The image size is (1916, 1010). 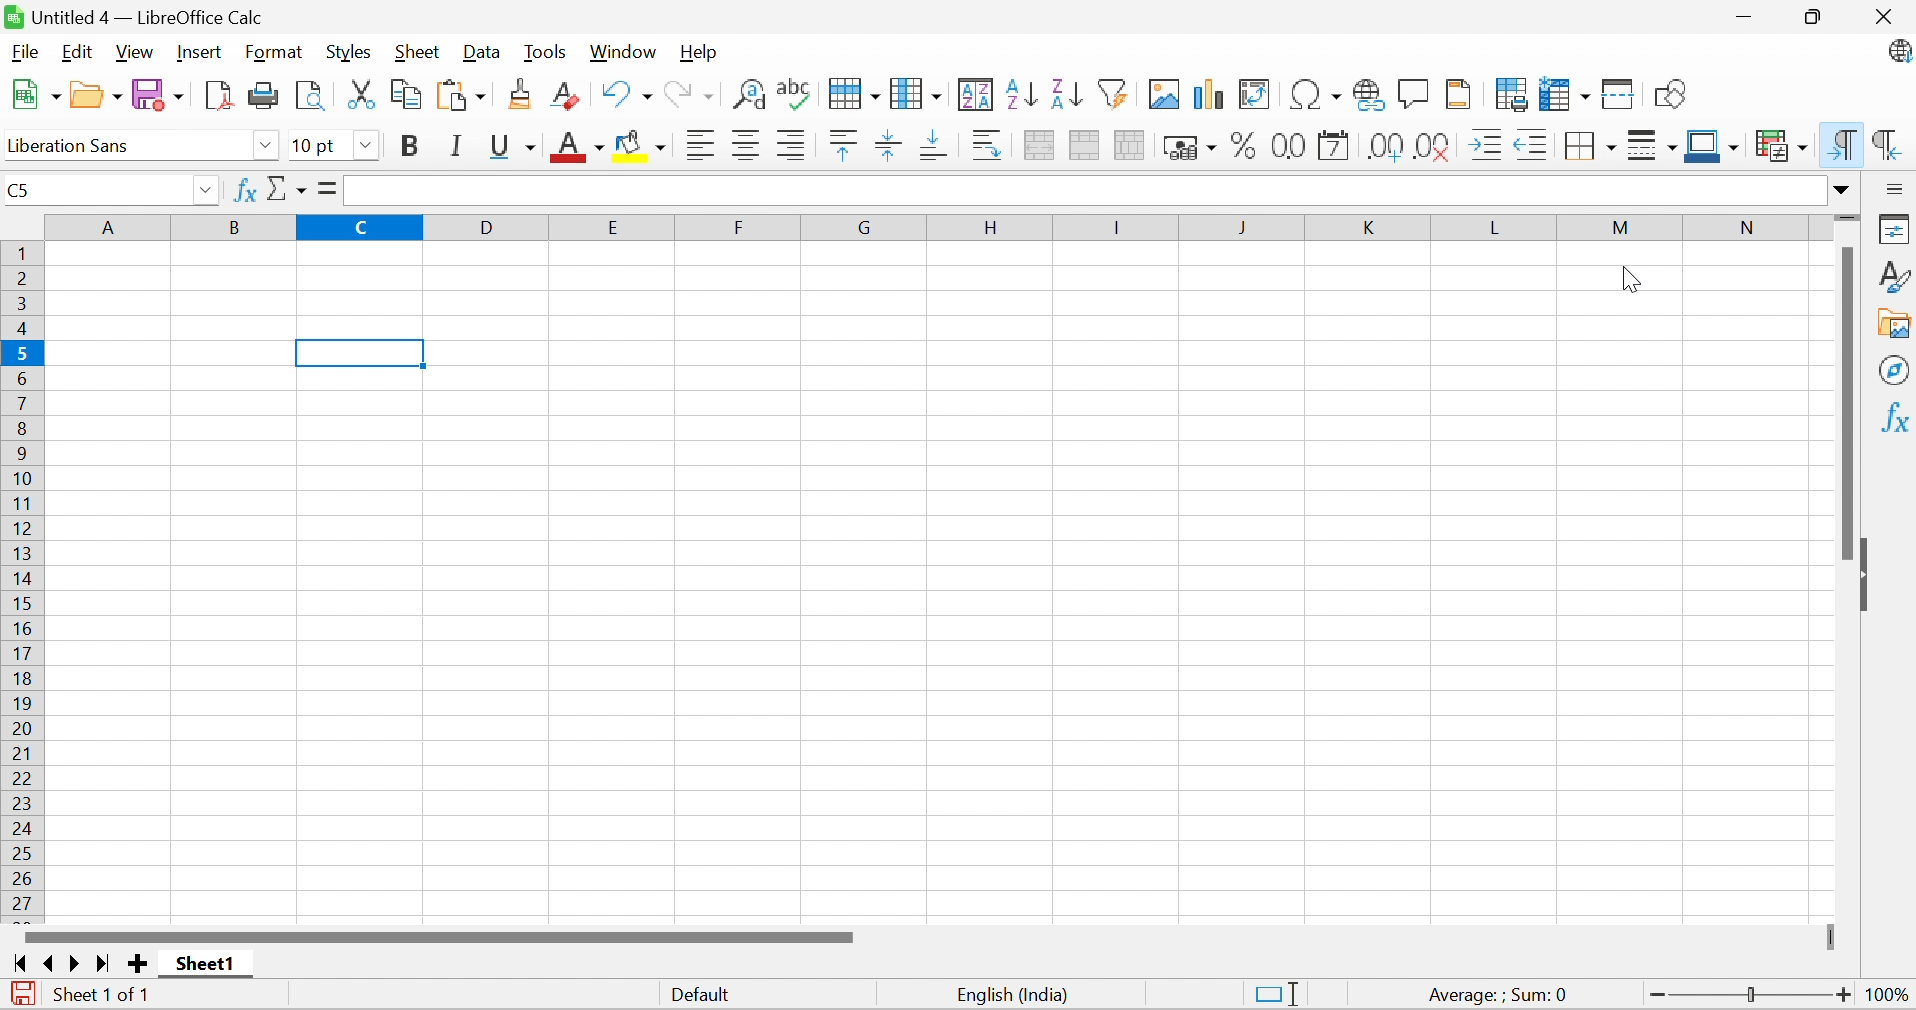 I want to click on Font size, so click(x=315, y=147).